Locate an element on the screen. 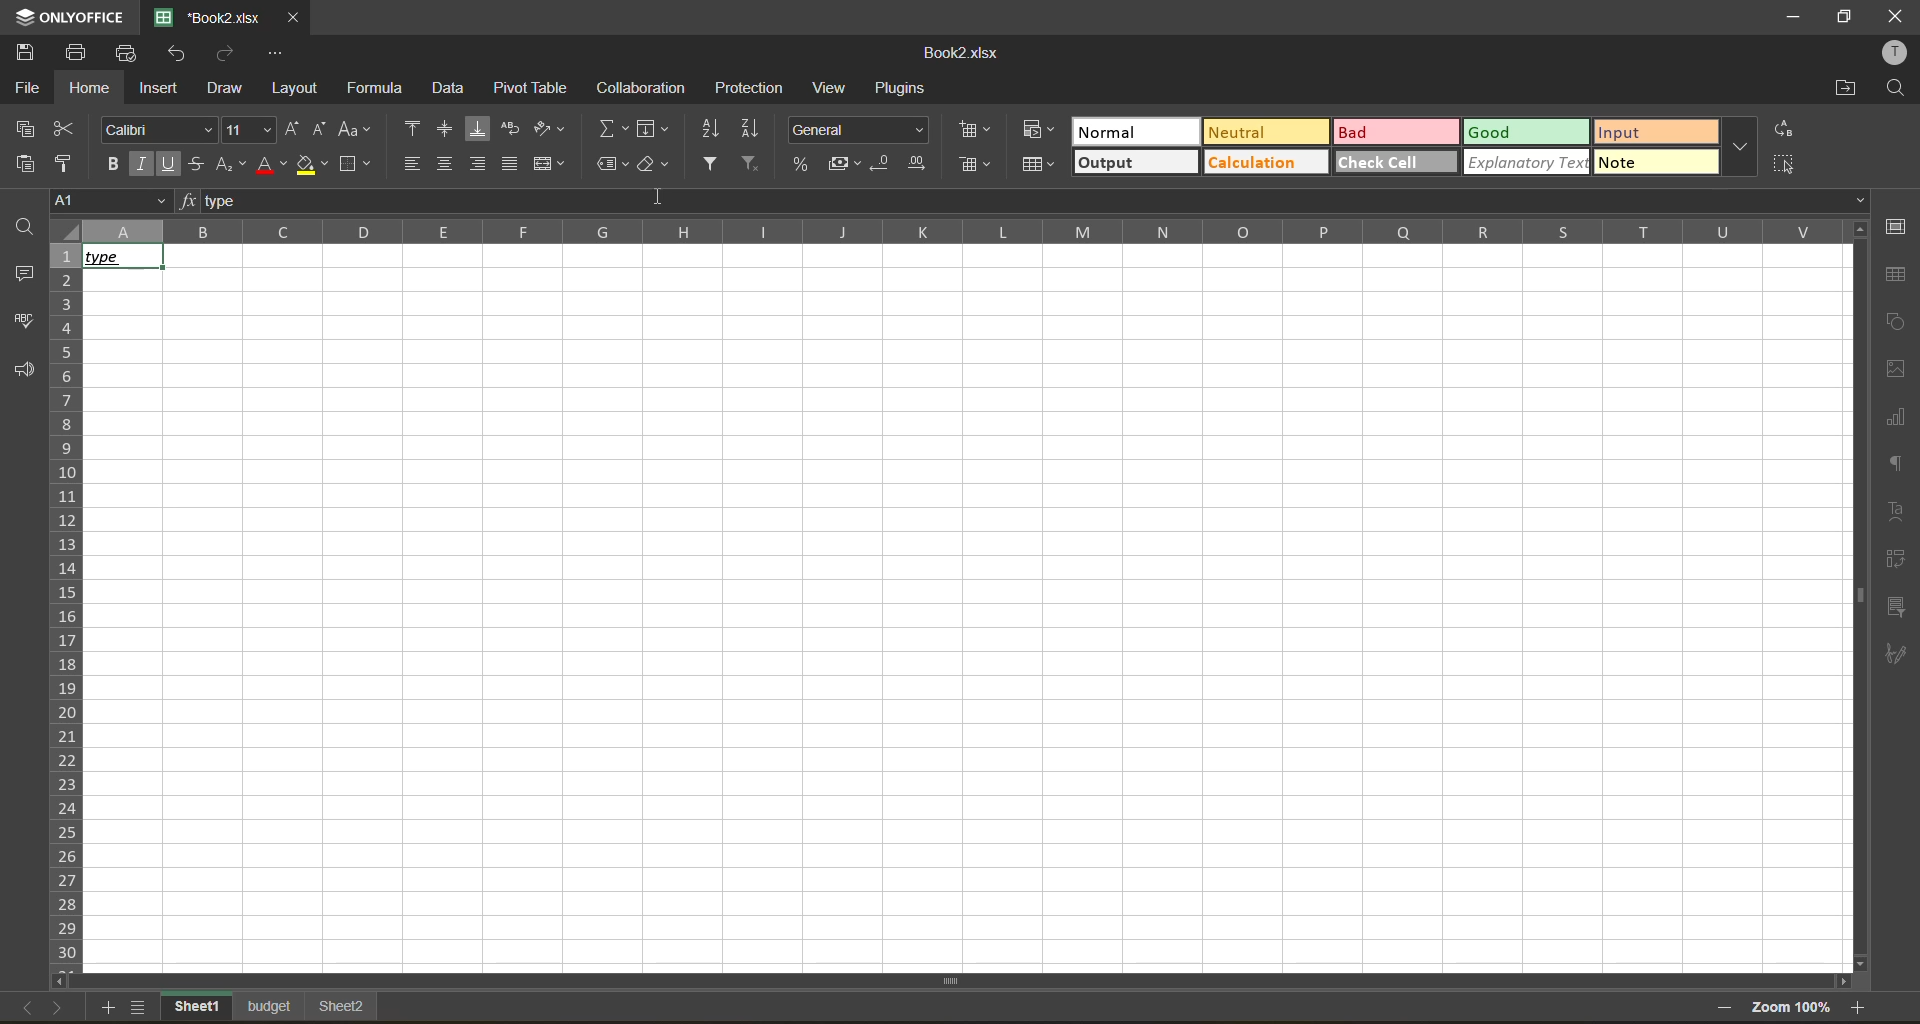  merge and center is located at coordinates (551, 164).